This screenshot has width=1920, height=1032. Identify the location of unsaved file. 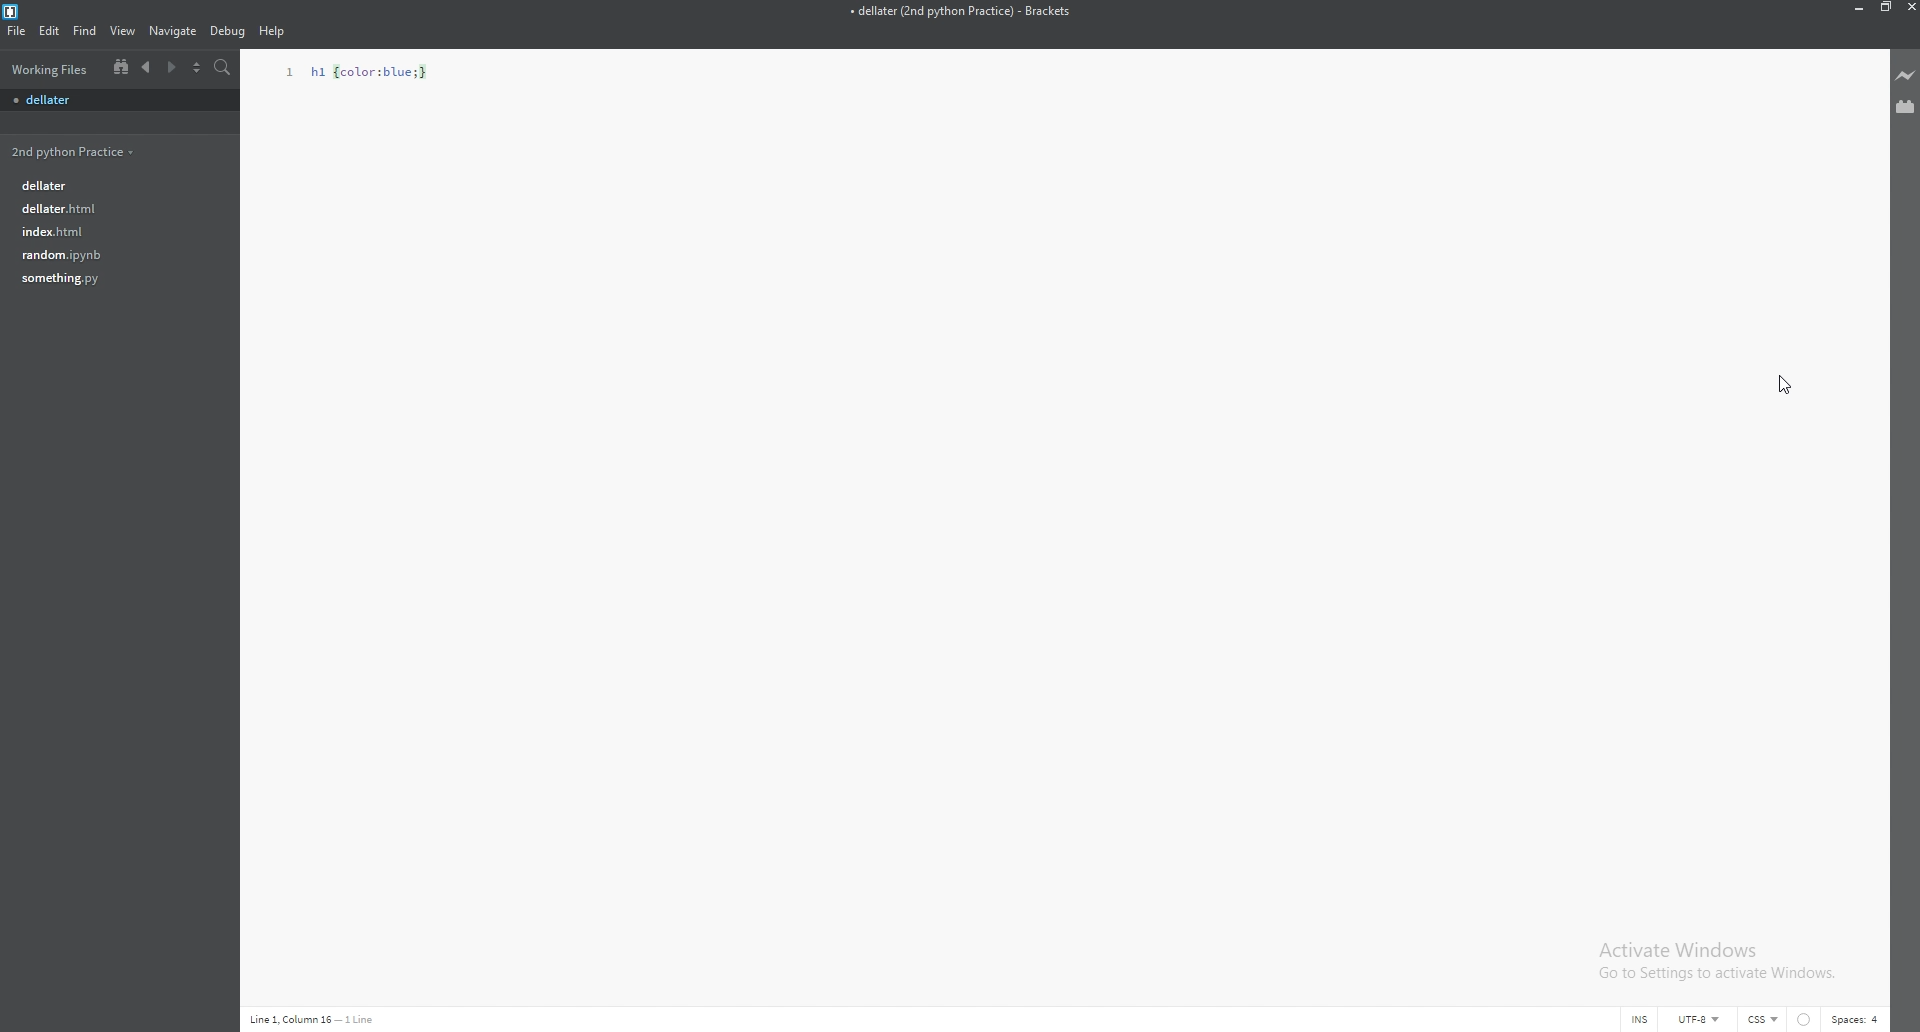
(92, 100).